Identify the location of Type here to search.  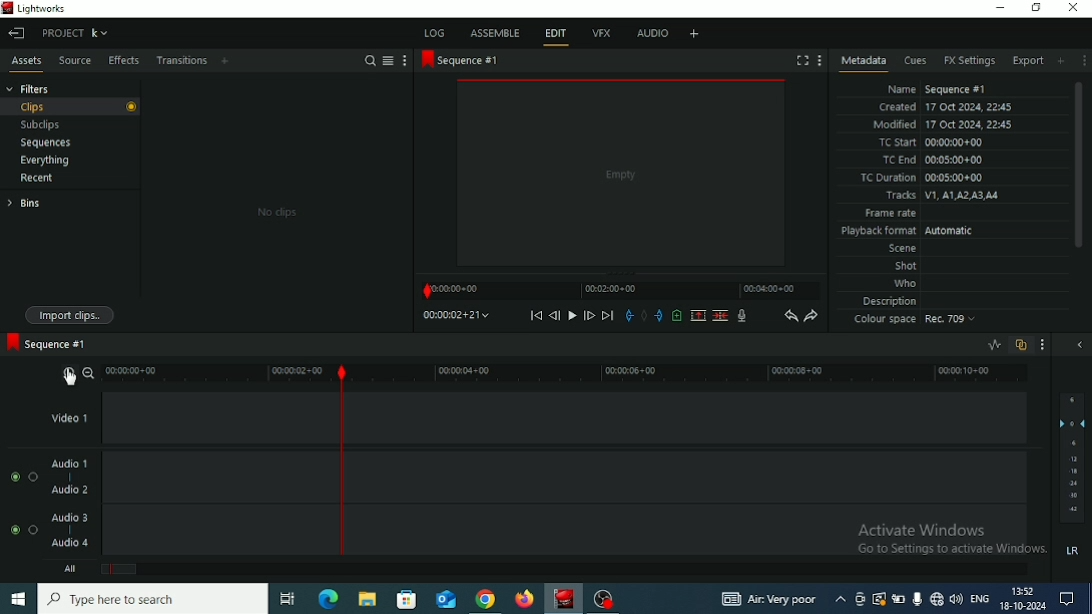
(153, 598).